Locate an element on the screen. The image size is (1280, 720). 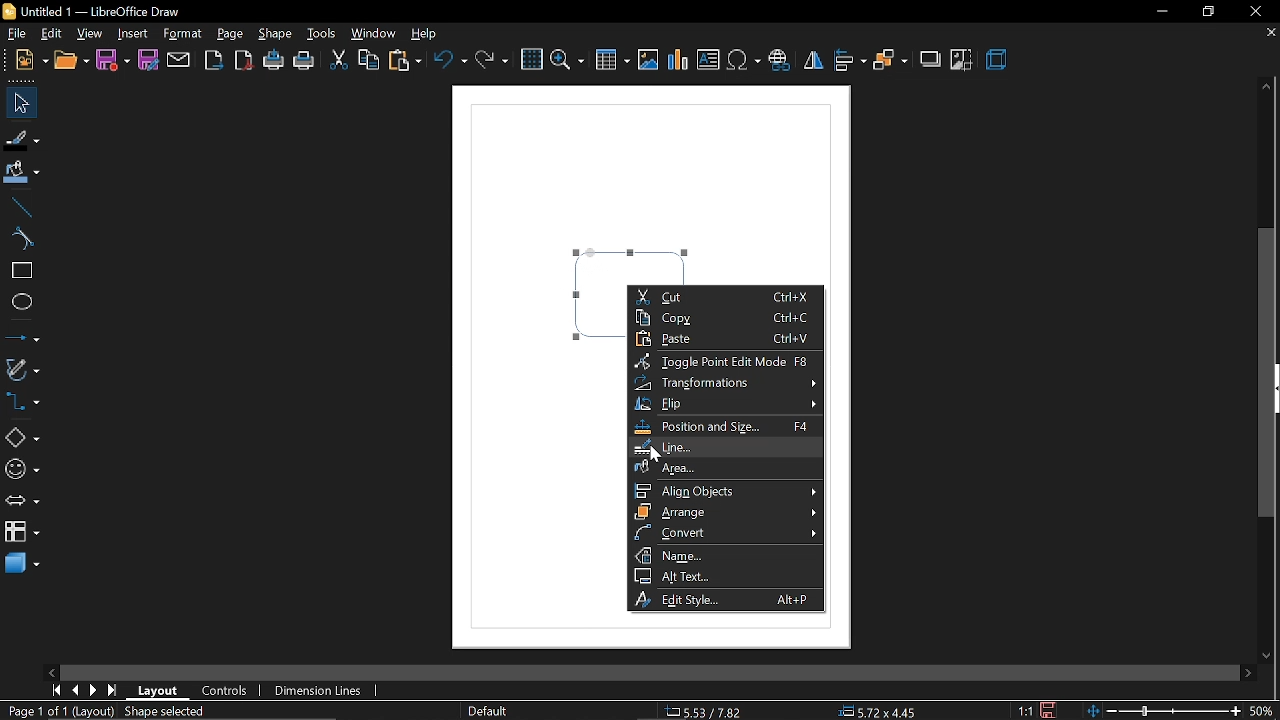
curve is located at coordinates (23, 238).